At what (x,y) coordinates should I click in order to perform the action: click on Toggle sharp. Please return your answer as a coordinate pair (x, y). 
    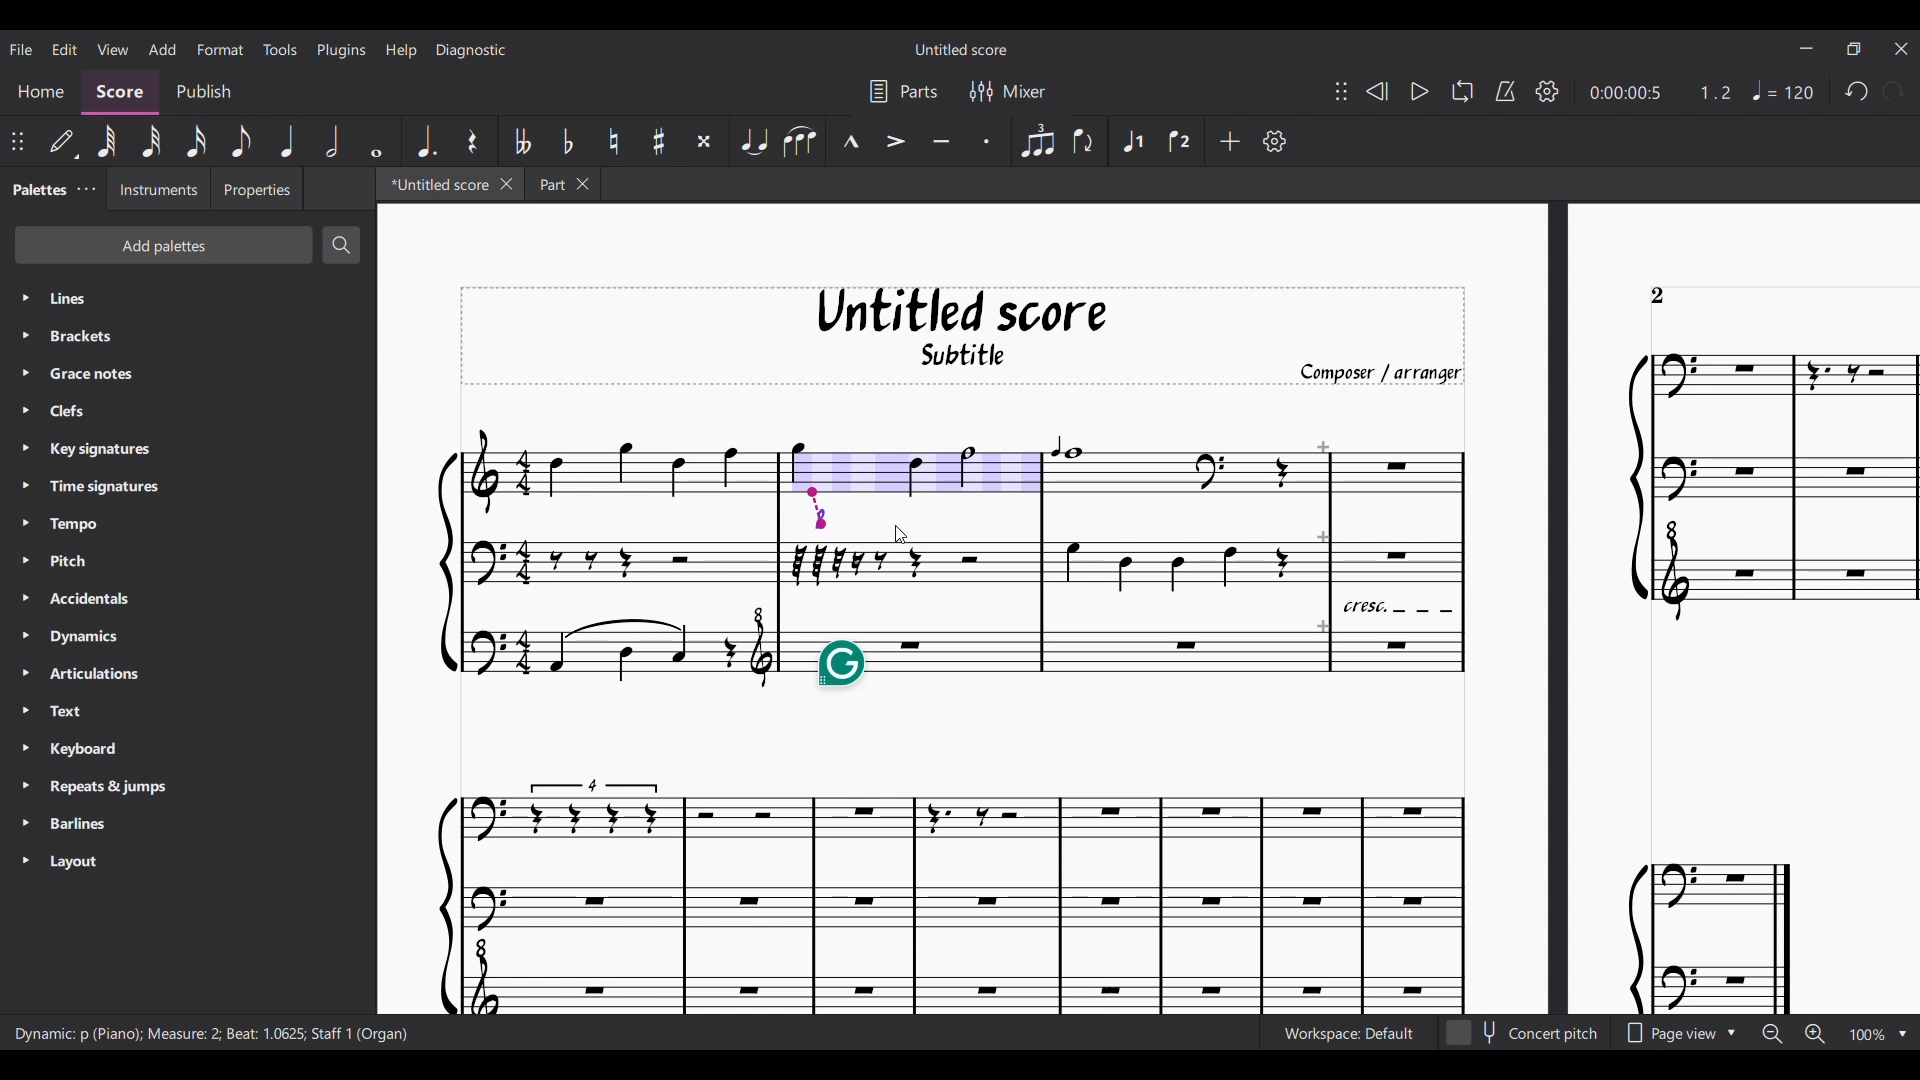
    Looking at the image, I should click on (659, 141).